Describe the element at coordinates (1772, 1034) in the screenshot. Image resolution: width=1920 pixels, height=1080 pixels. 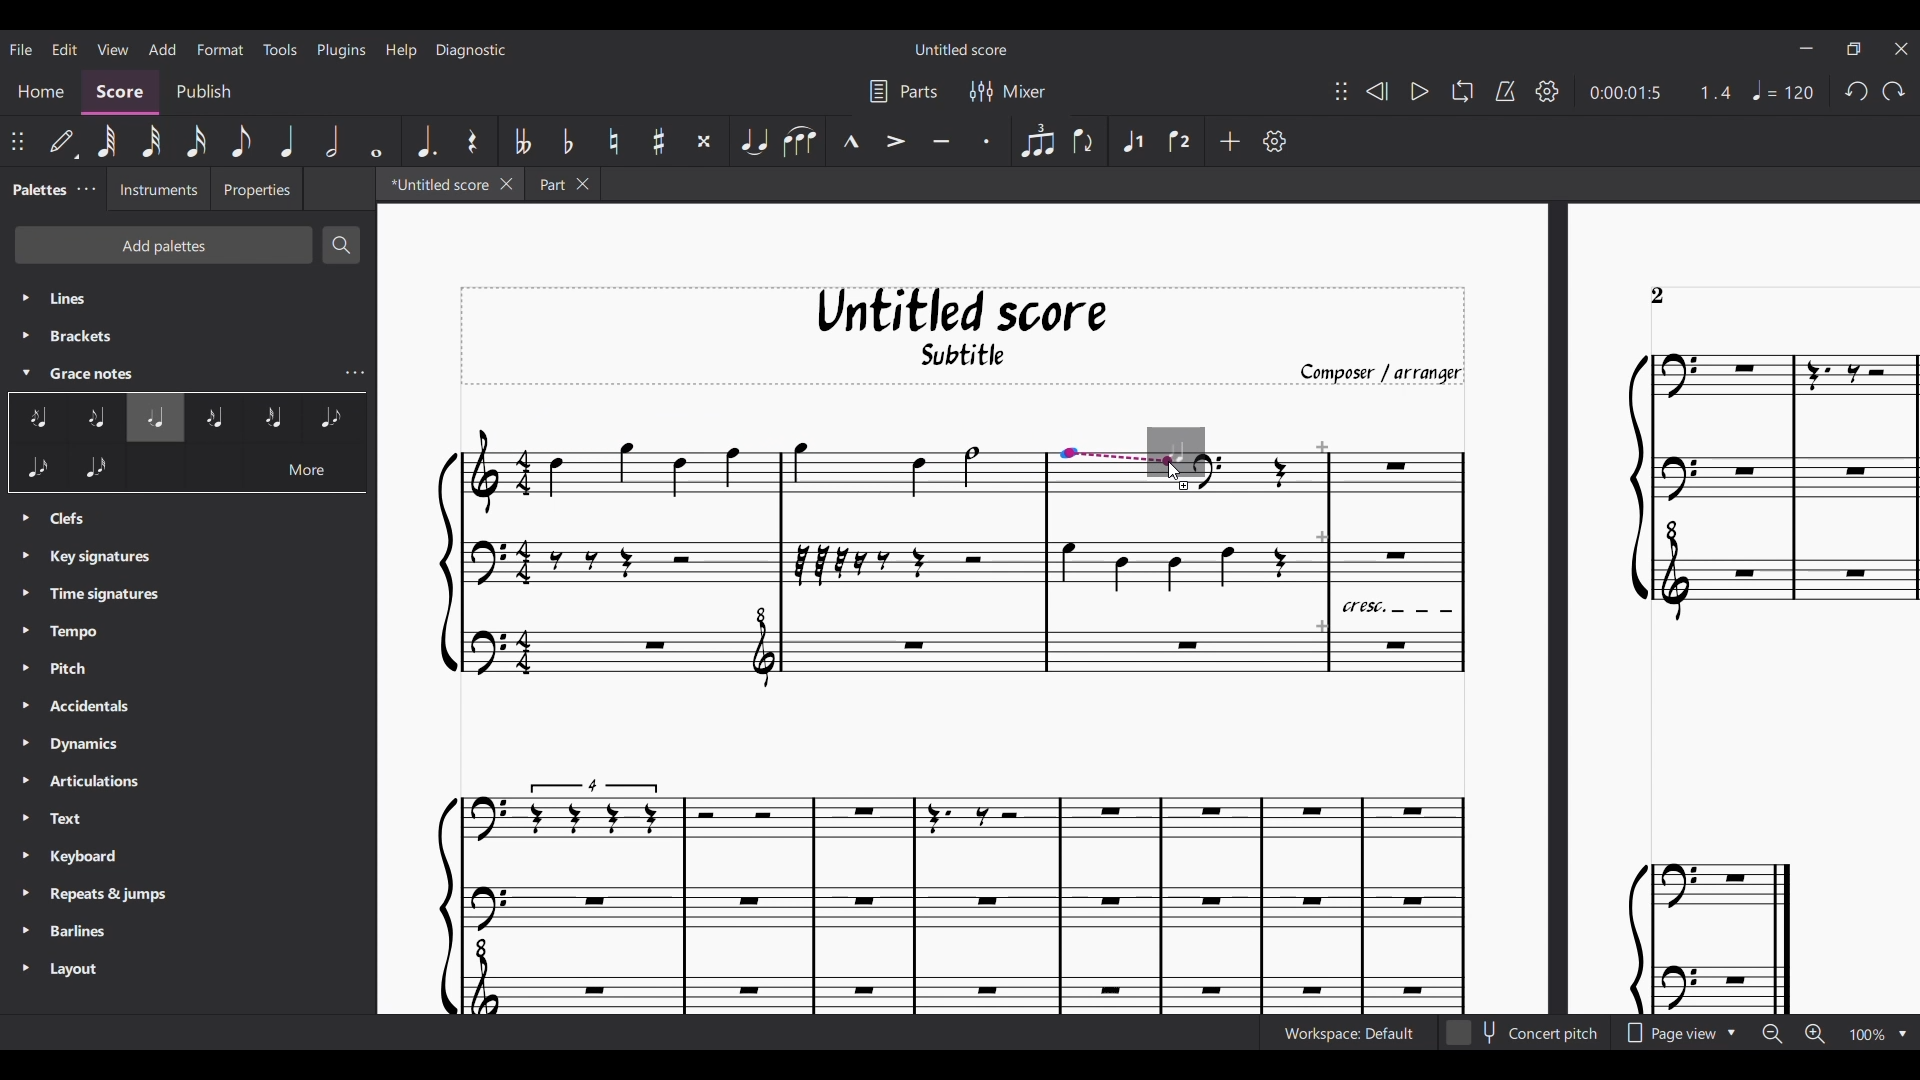
I see `Zoom out` at that location.